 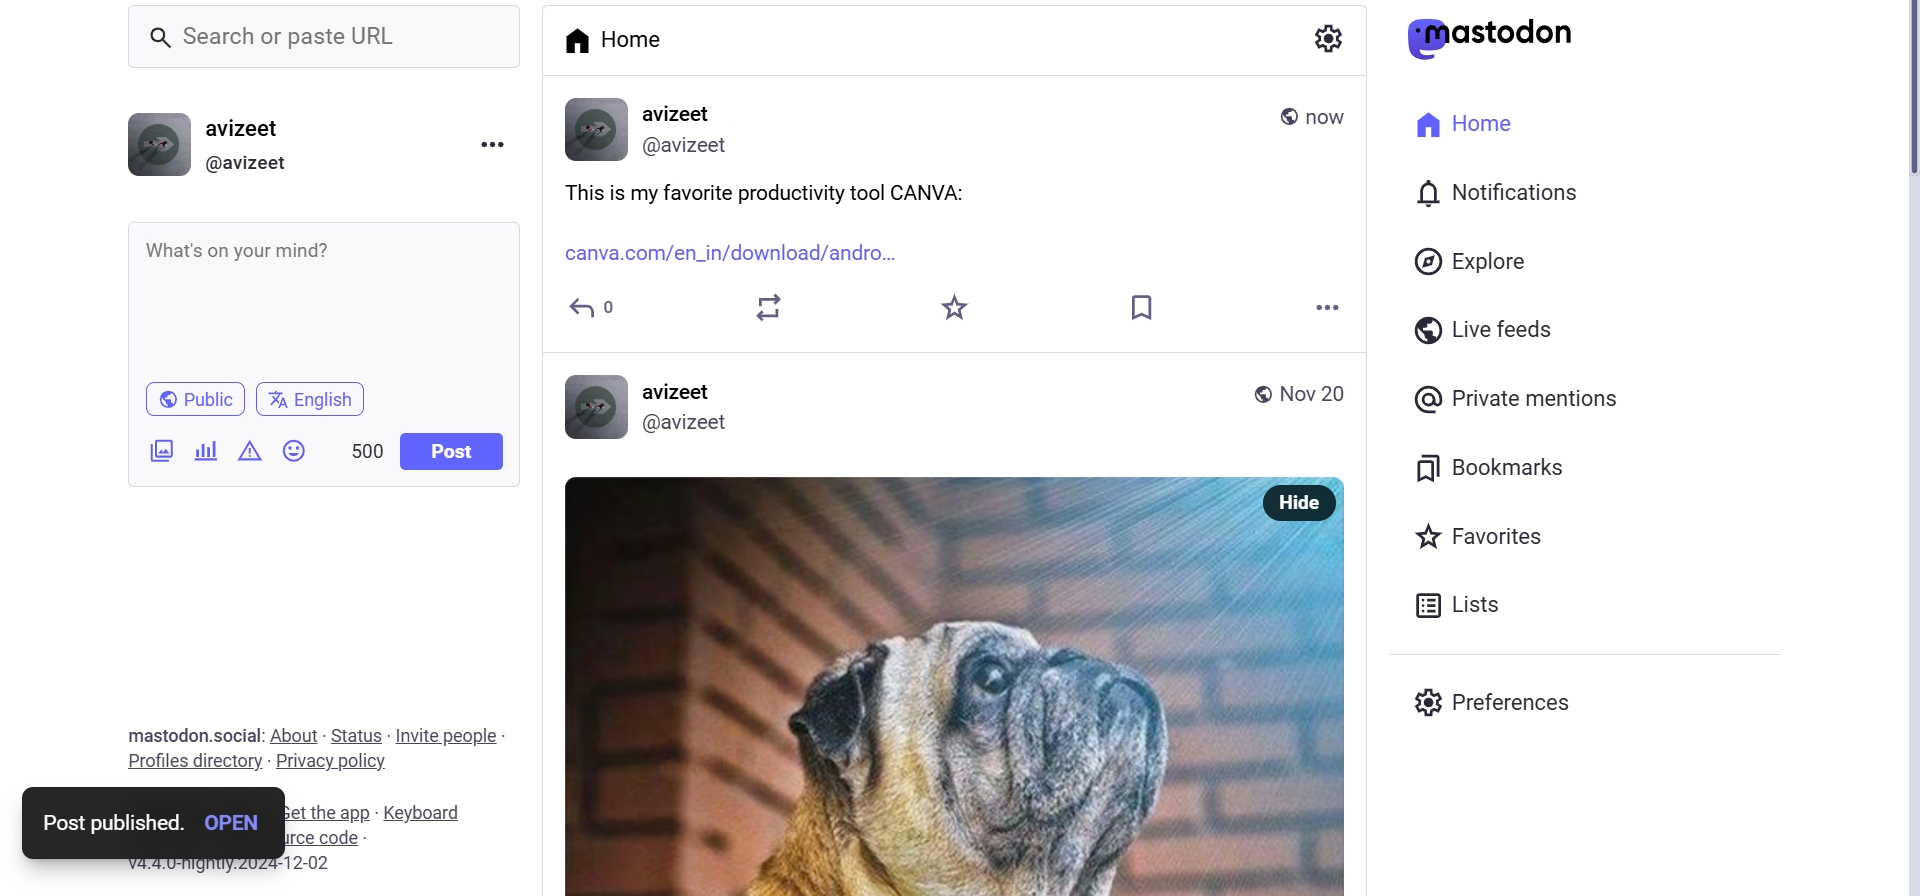 I want to click on add poll, so click(x=204, y=451).